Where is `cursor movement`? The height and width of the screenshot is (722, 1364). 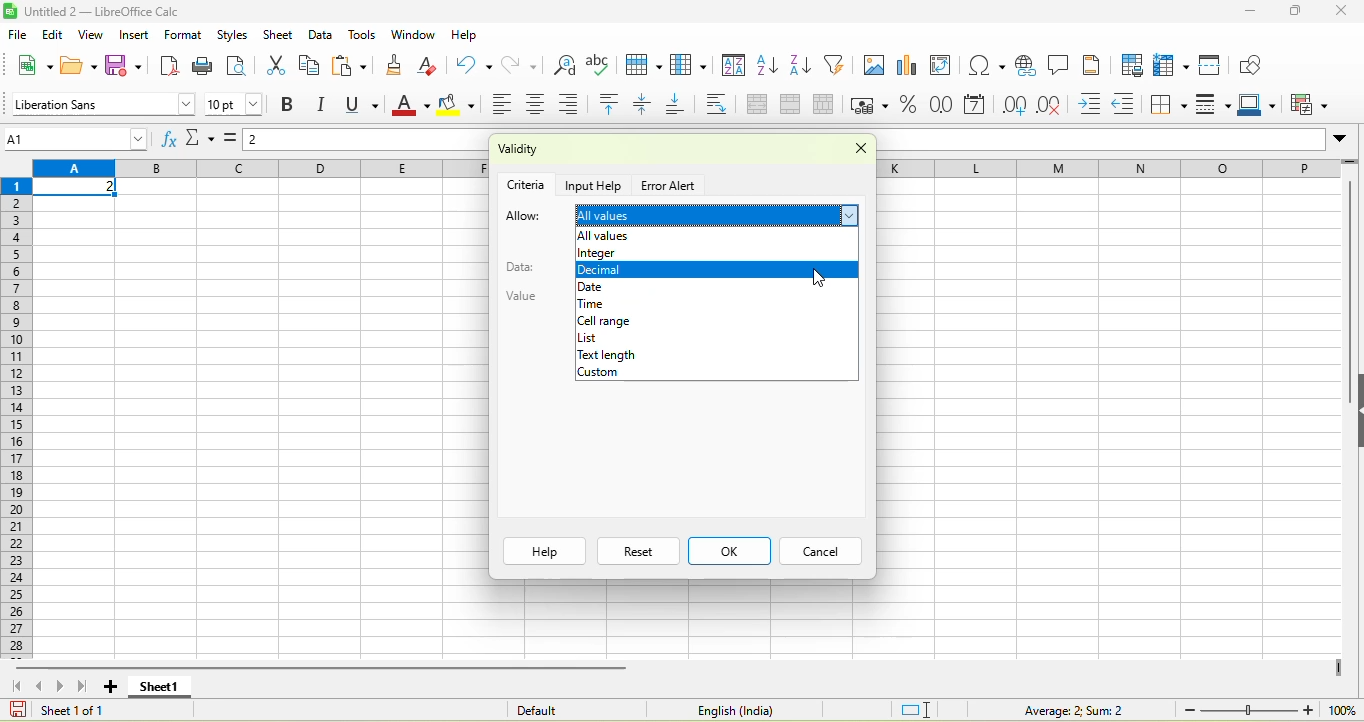 cursor movement is located at coordinates (818, 278).